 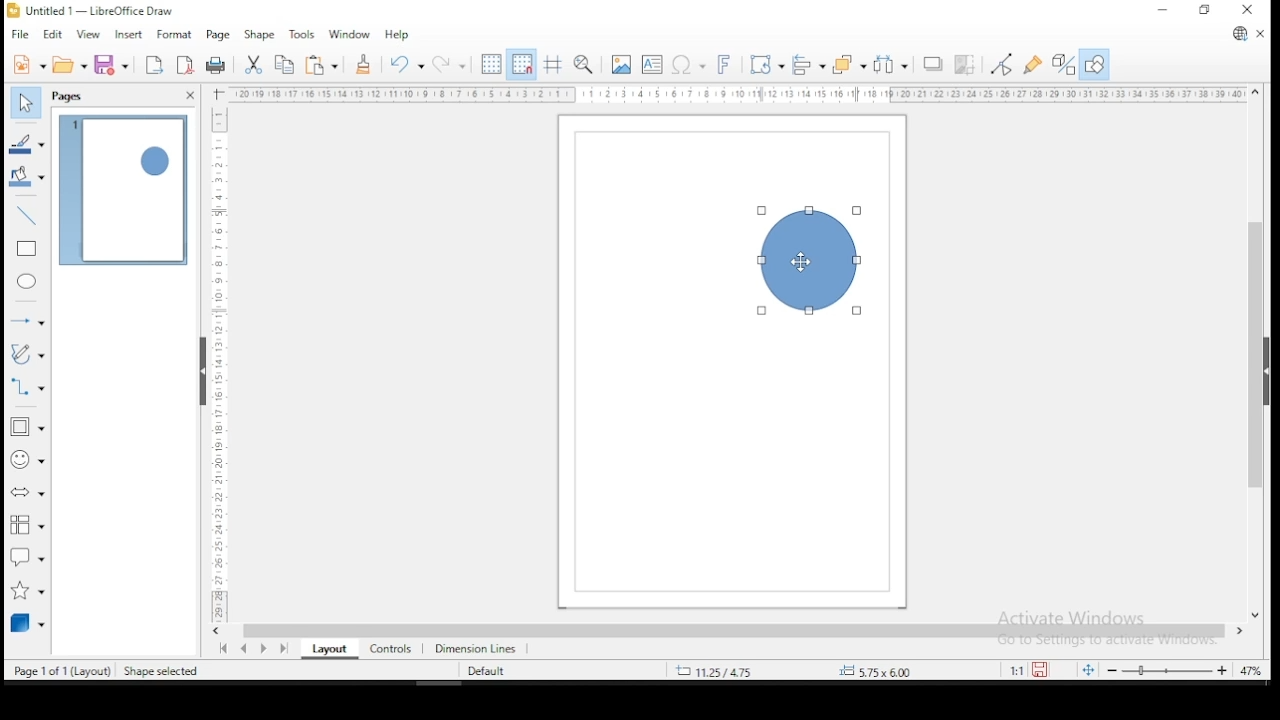 What do you see at coordinates (1095, 65) in the screenshot?
I see `show draw functions` at bounding box center [1095, 65].